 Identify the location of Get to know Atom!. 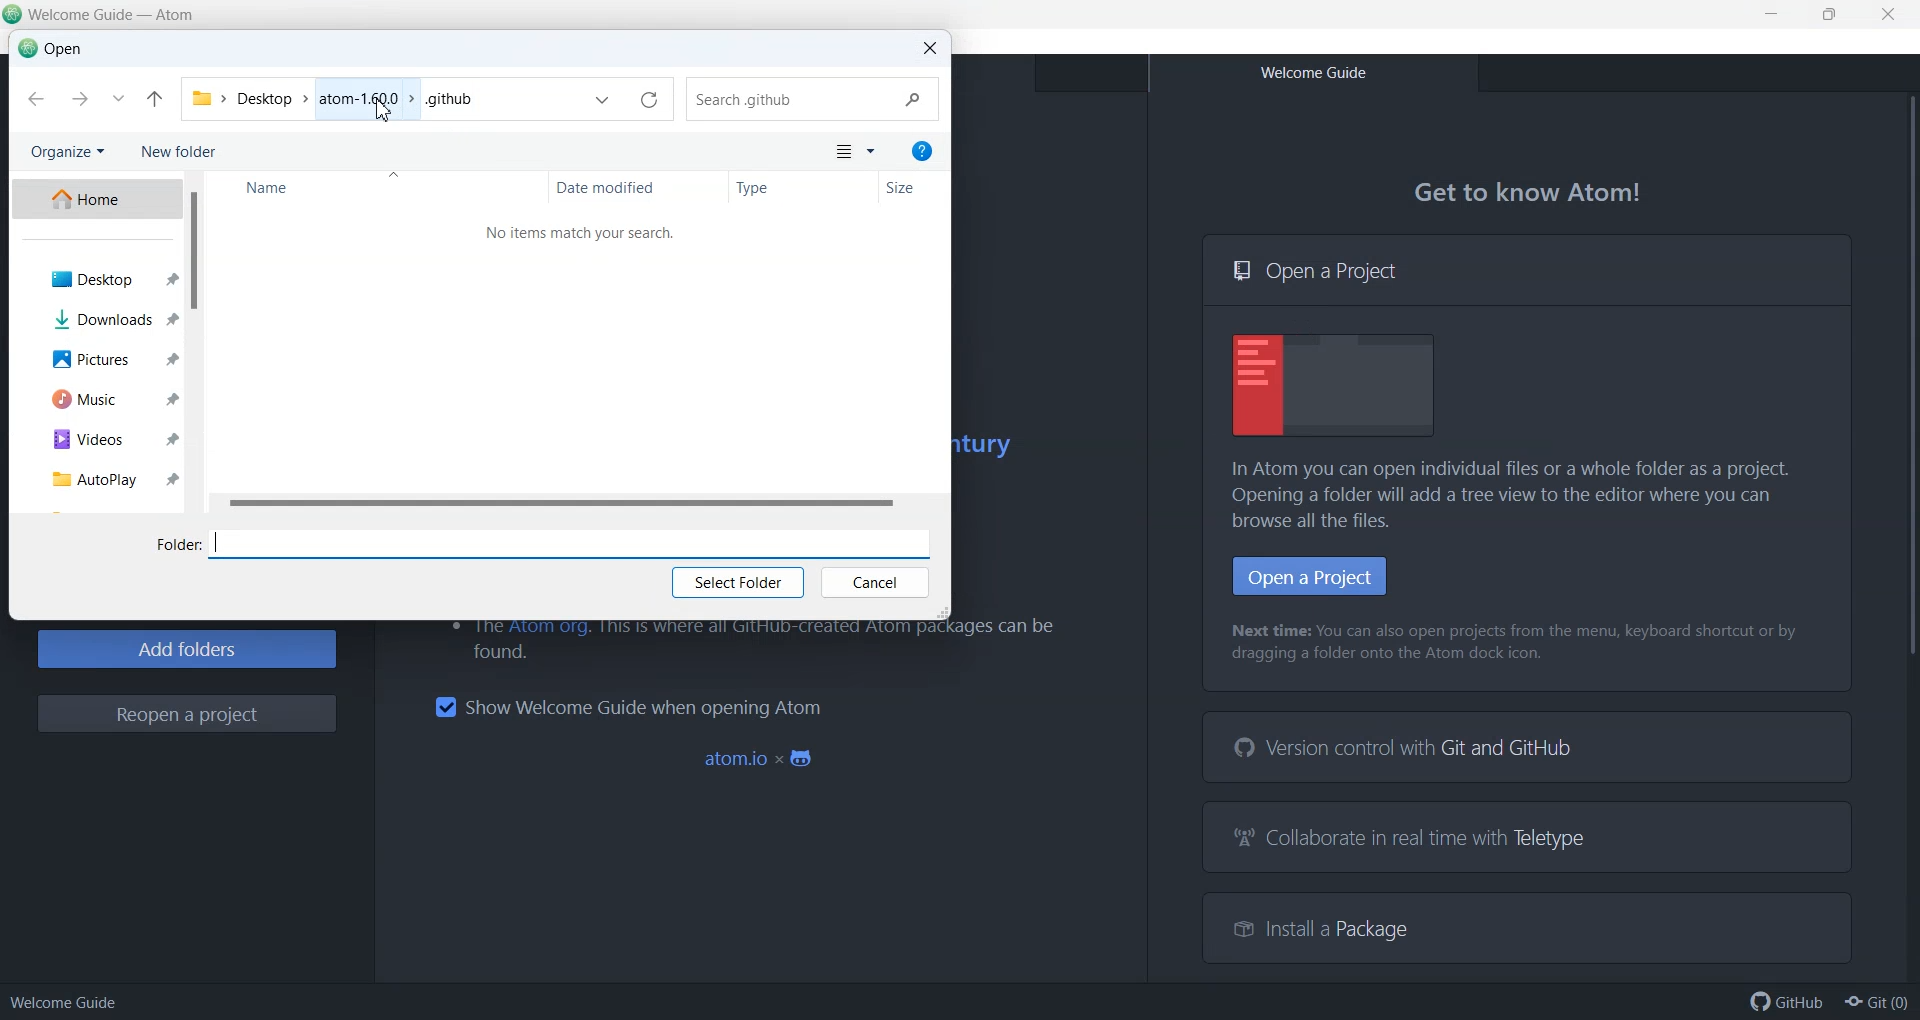
(1530, 193).